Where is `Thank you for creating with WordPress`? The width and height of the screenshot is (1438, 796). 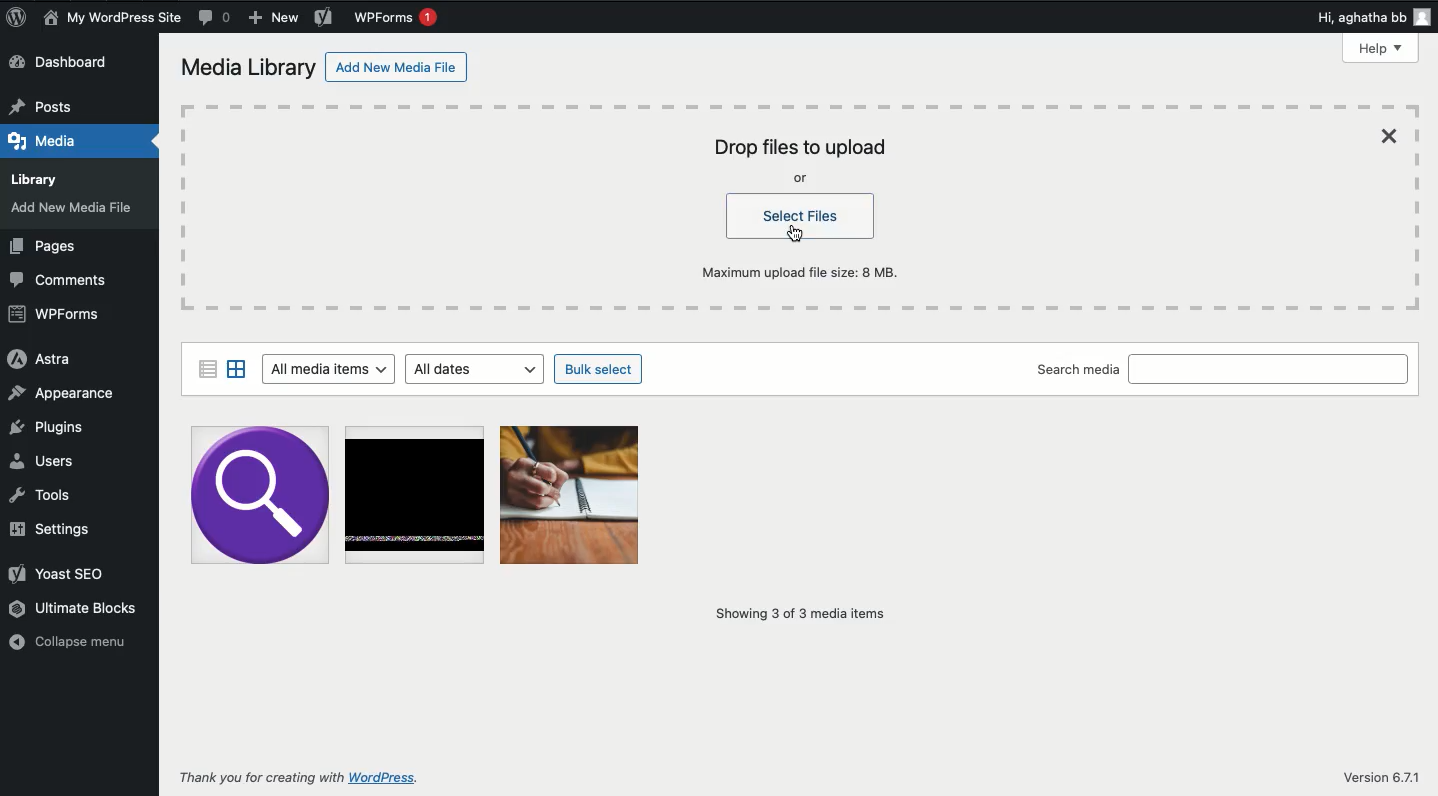
Thank you for creating with WordPress is located at coordinates (300, 779).